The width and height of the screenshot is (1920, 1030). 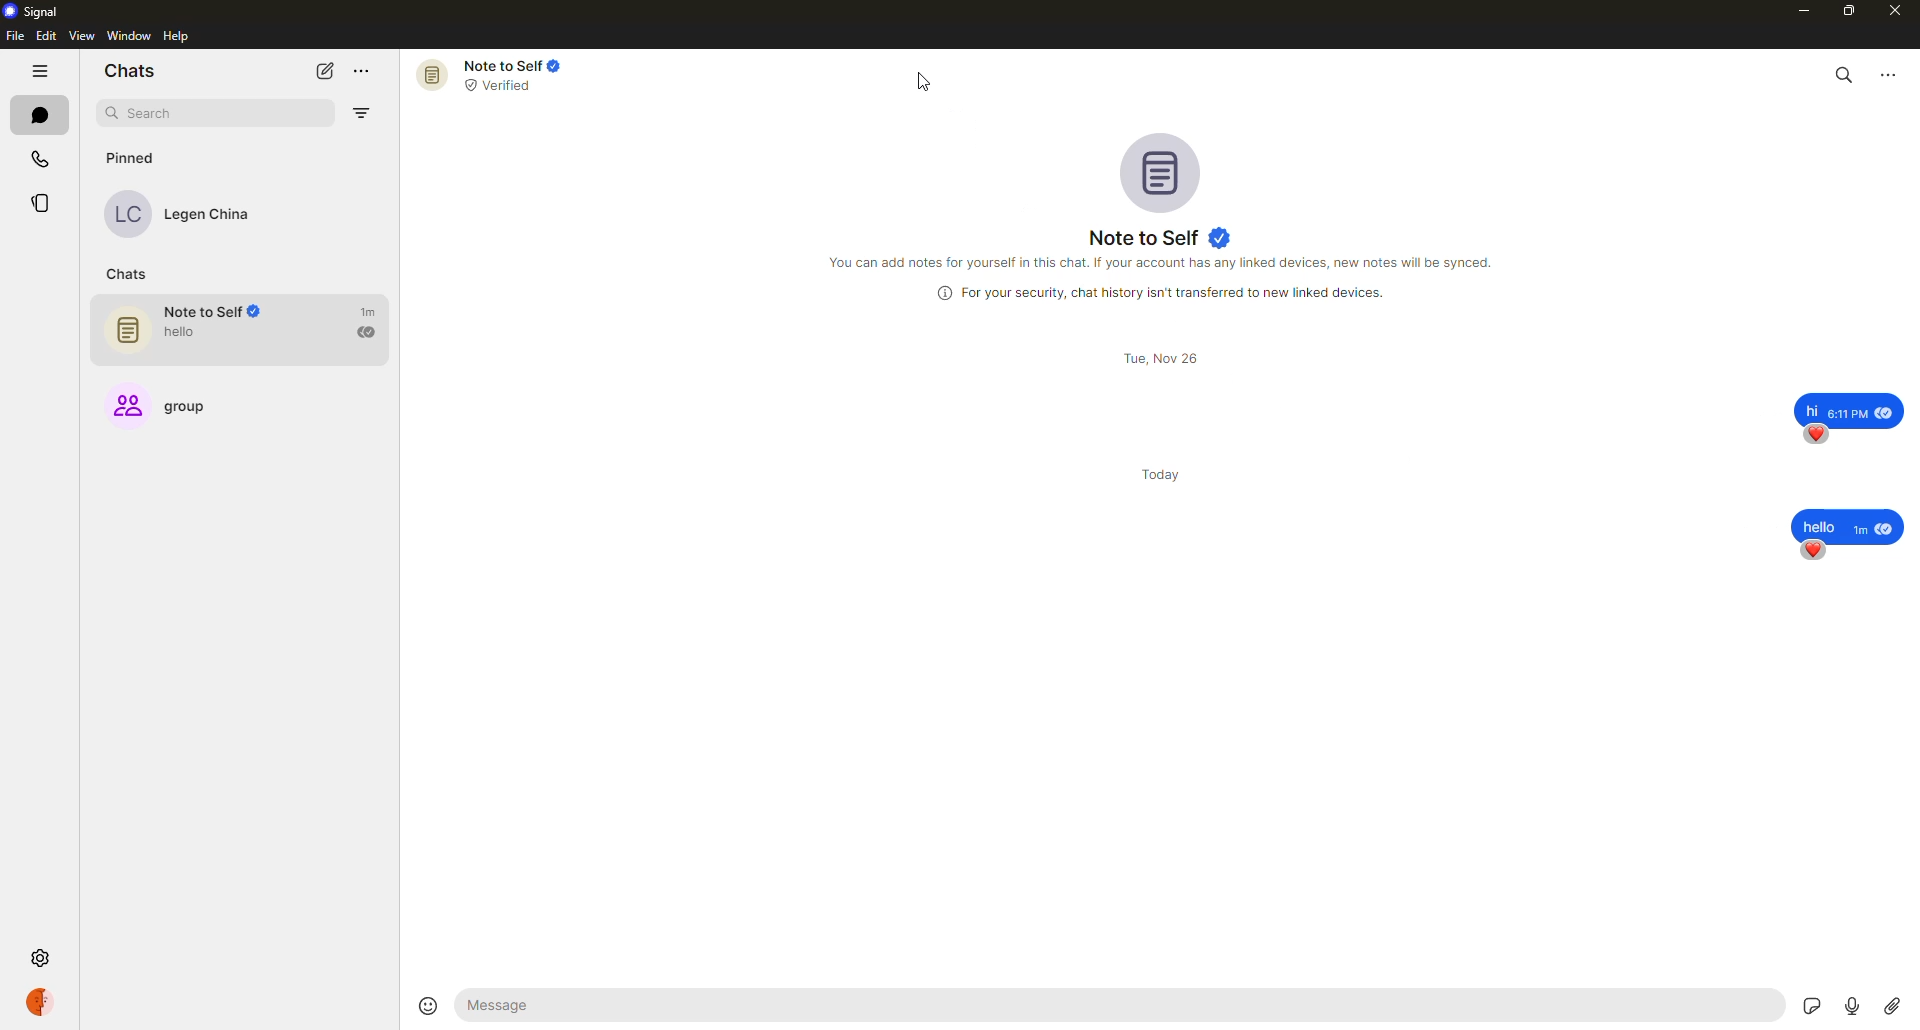 I want to click on contact, so click(x=192, y=215).